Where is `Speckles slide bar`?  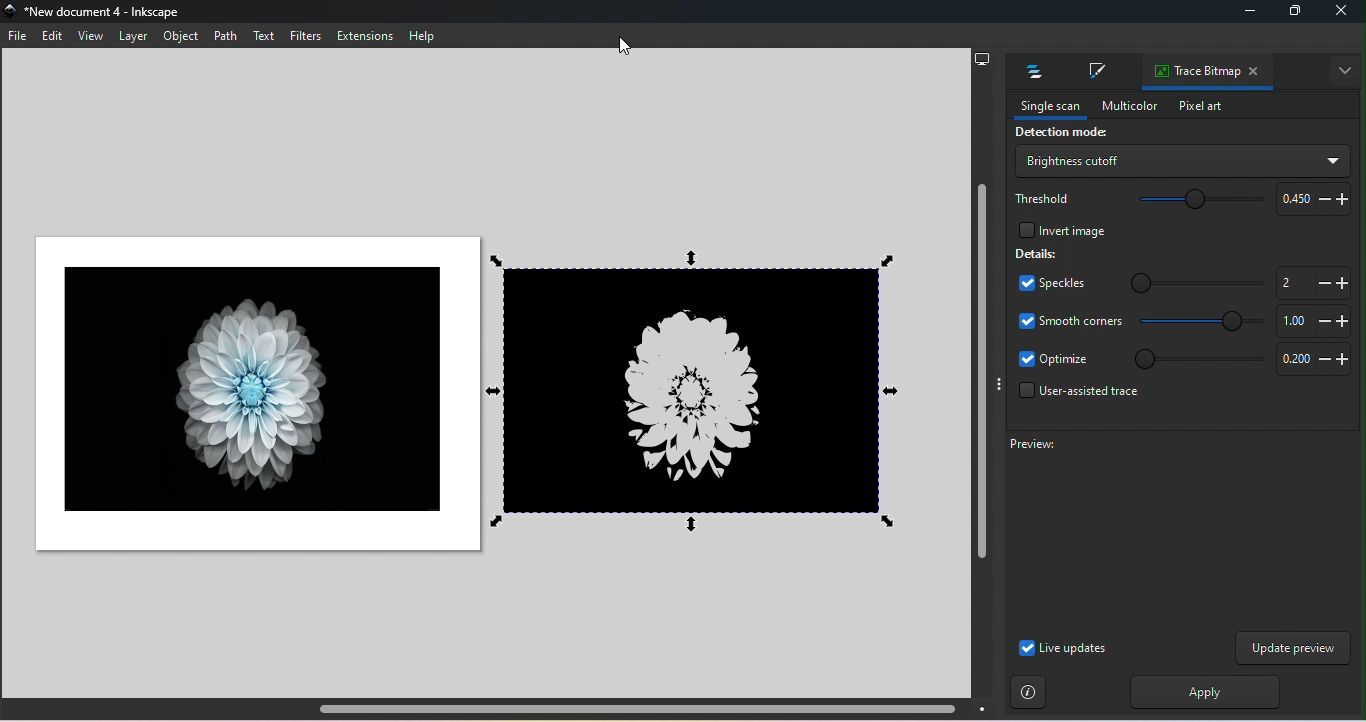
Speckles slide bar is located at coordinates (1184, 279).